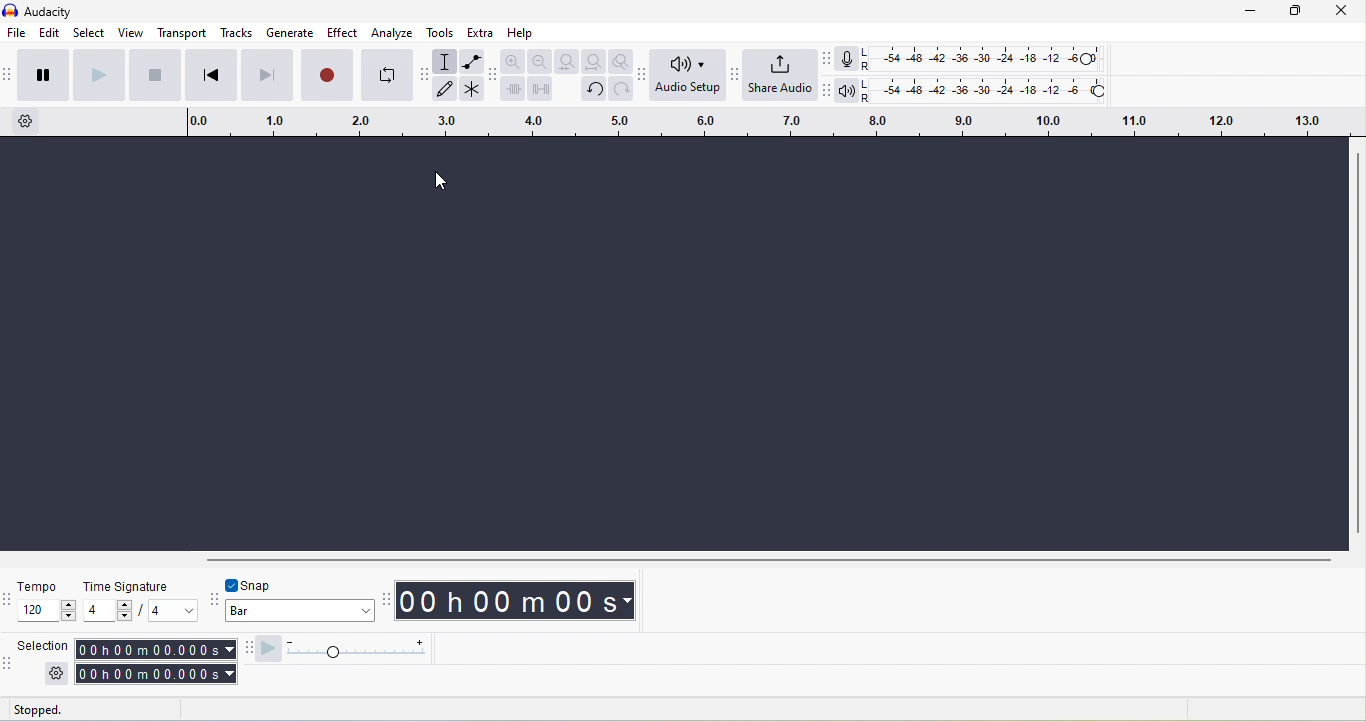 This screenshot has width=1366, height=722. What do you see at coordinates (595, 61) in the screenshot?
I see `fit project to width` at bounding box center [595, 61].